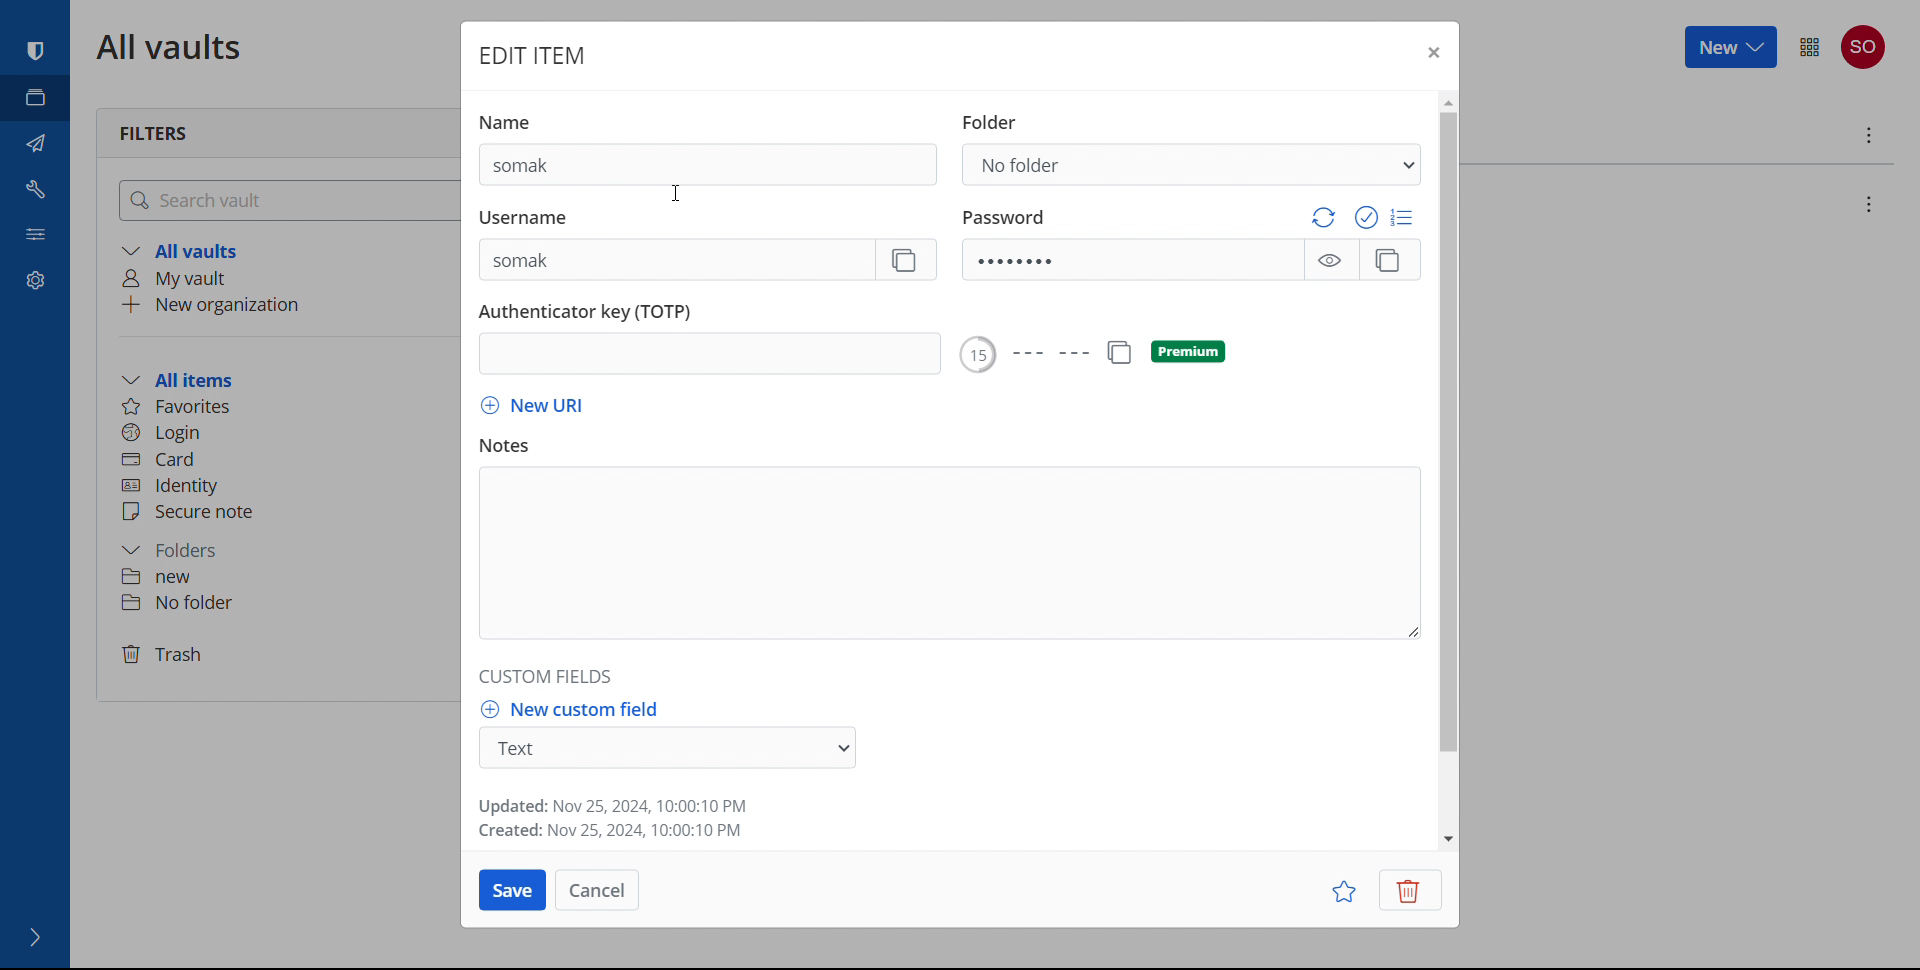 Image resolution: width=1920 pixels, height=970 pixels. Describe the element at coordinates (596, 889) in the screenshot. I see `cancel` at that location.